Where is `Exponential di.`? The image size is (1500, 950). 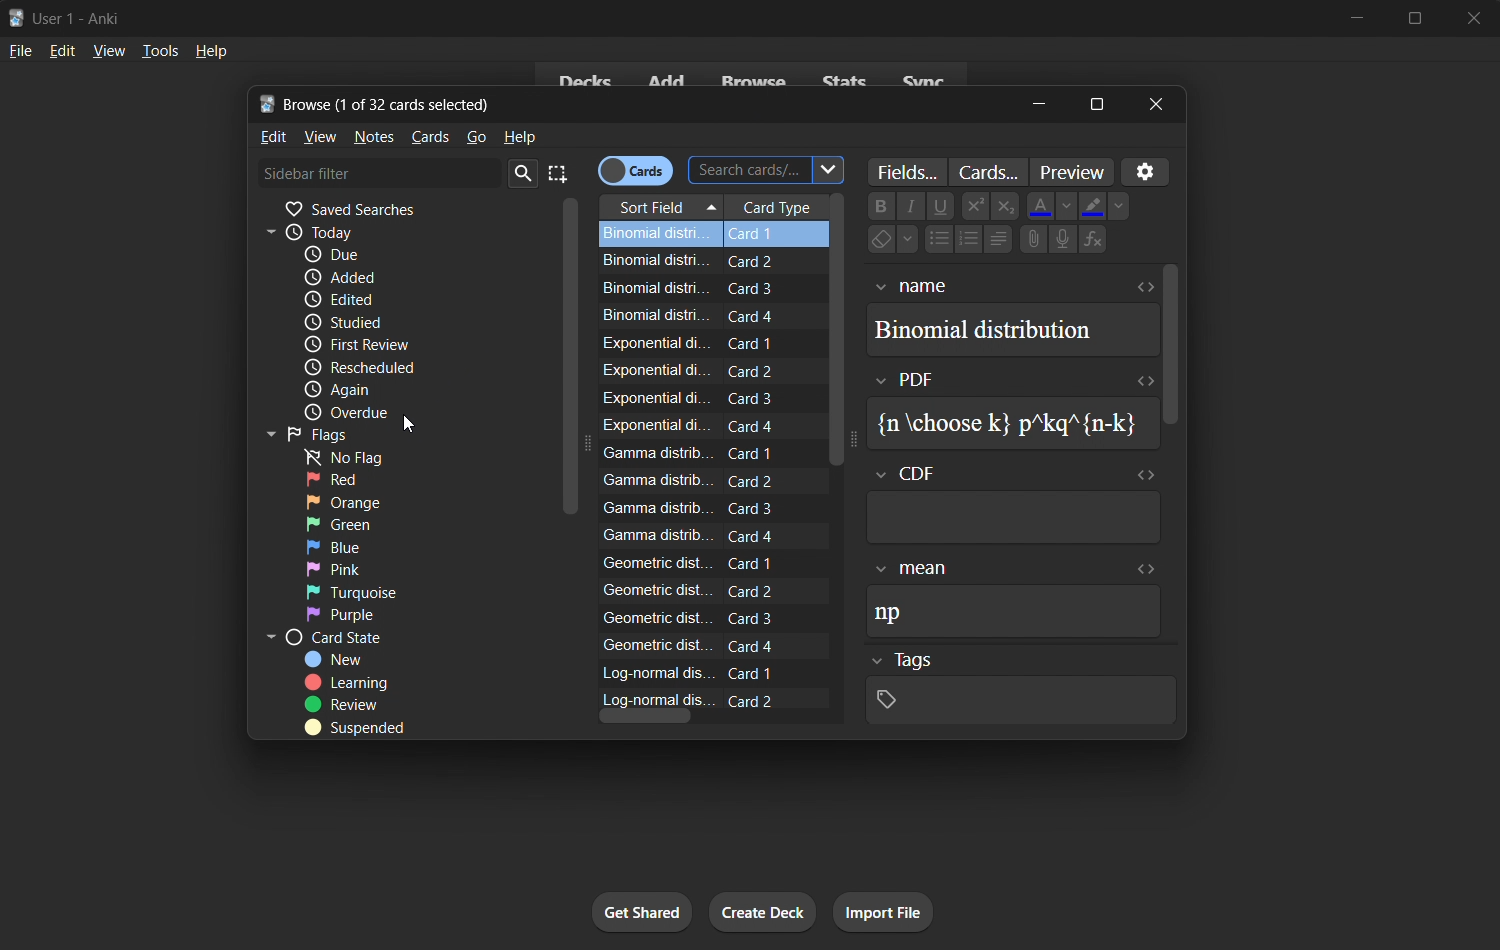
Exponential di. is located at coordinates (654, 400).